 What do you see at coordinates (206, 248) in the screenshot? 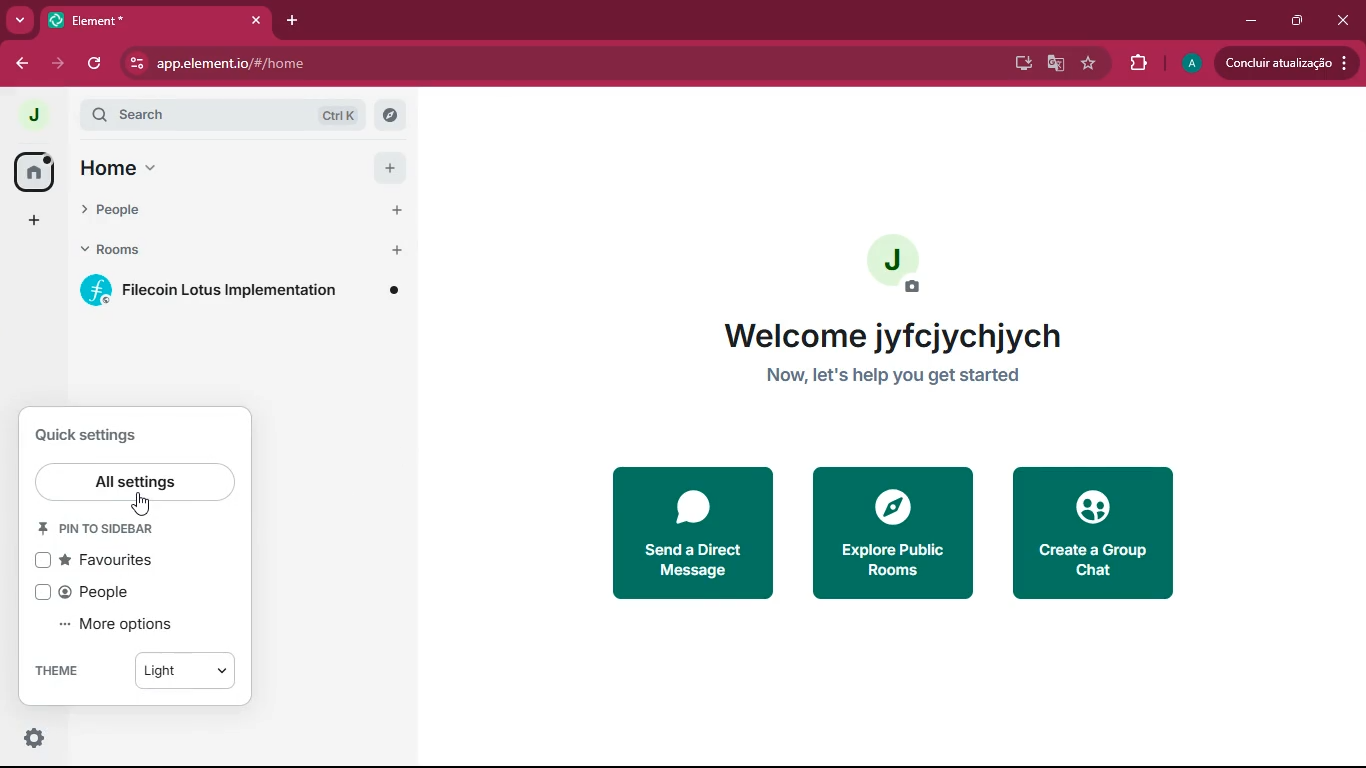
I see `rooms` at bounding box center [206, 248].